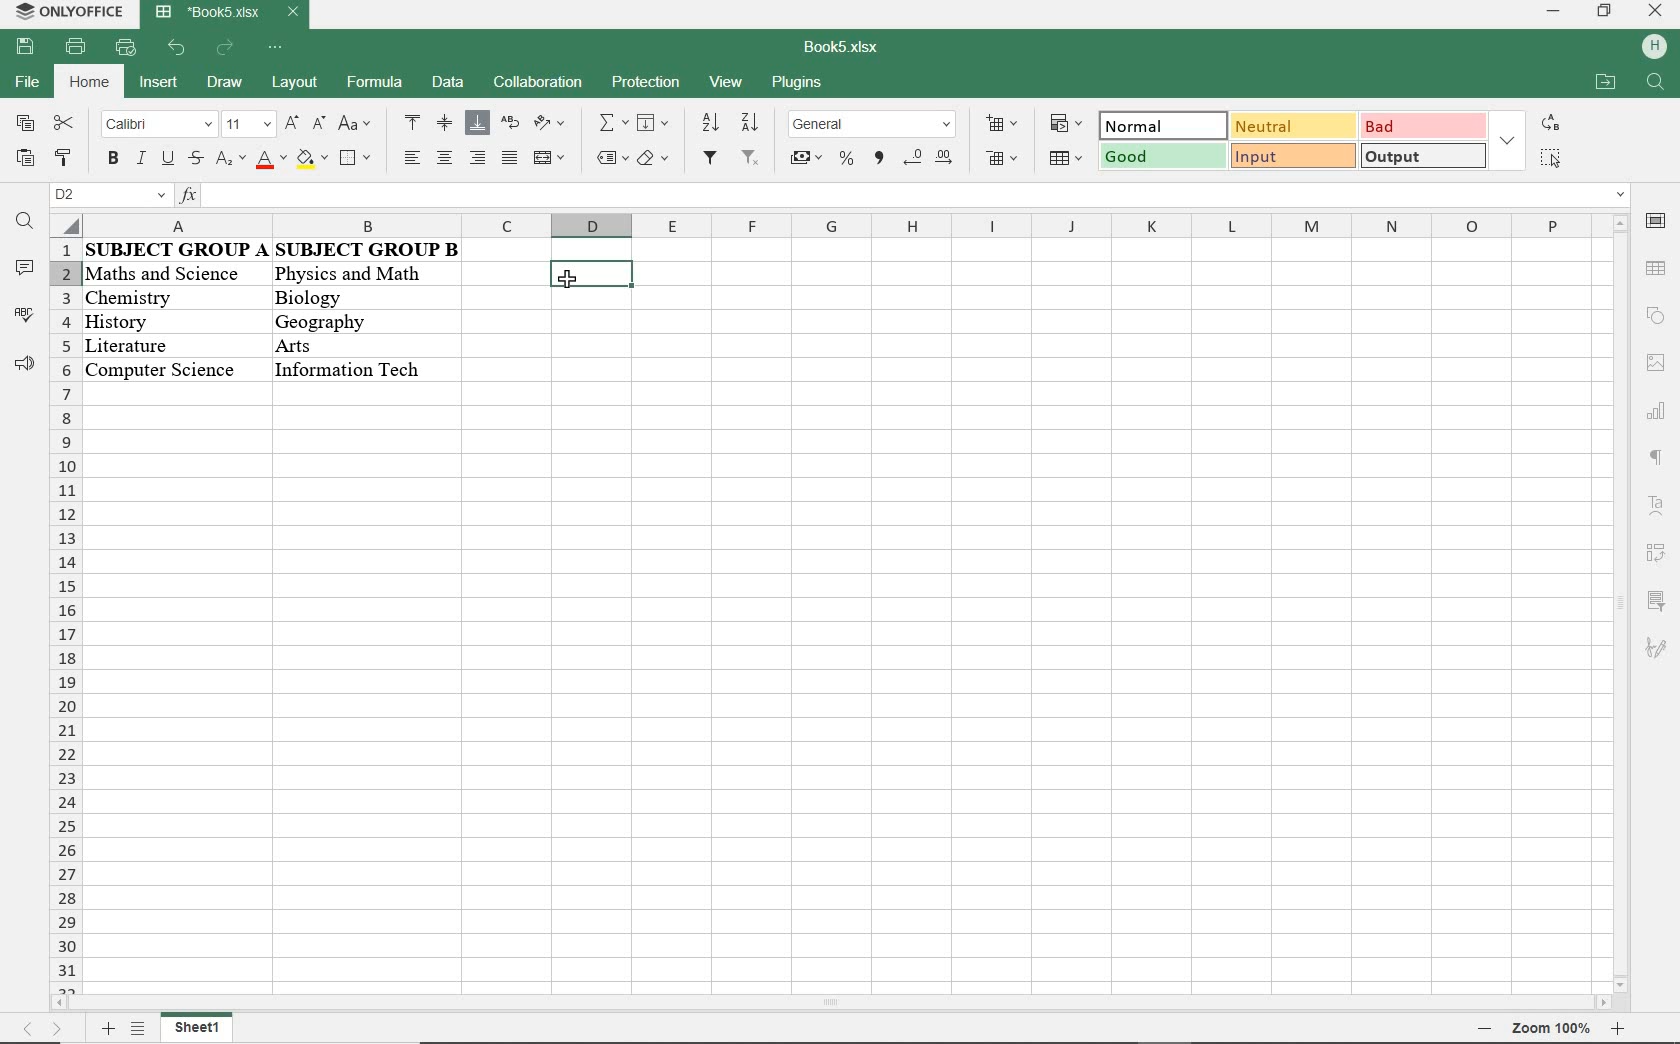  What do you see at coordinates (372, 81) in the screenshot?
I see `formula` at bounding box center [372, 81].